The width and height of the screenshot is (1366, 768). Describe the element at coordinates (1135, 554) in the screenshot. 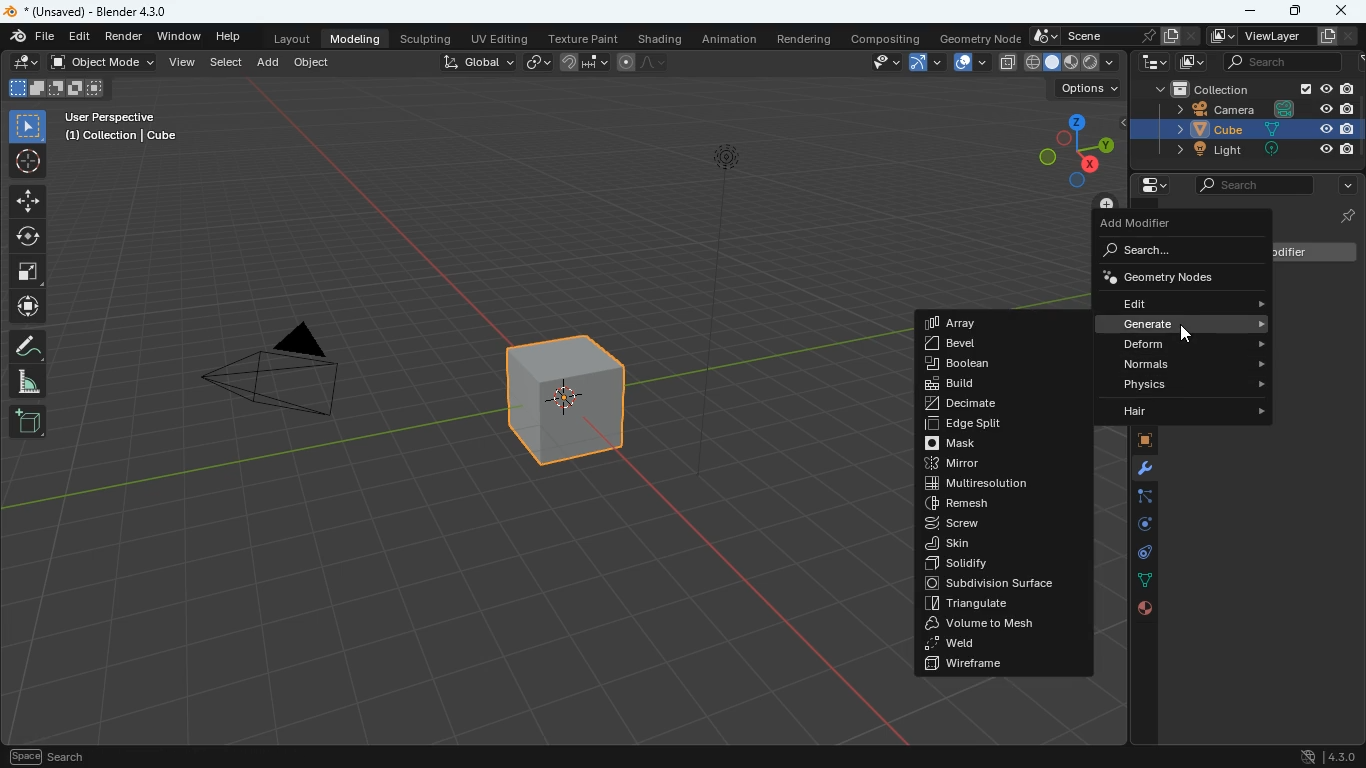

I see `control` at that location.